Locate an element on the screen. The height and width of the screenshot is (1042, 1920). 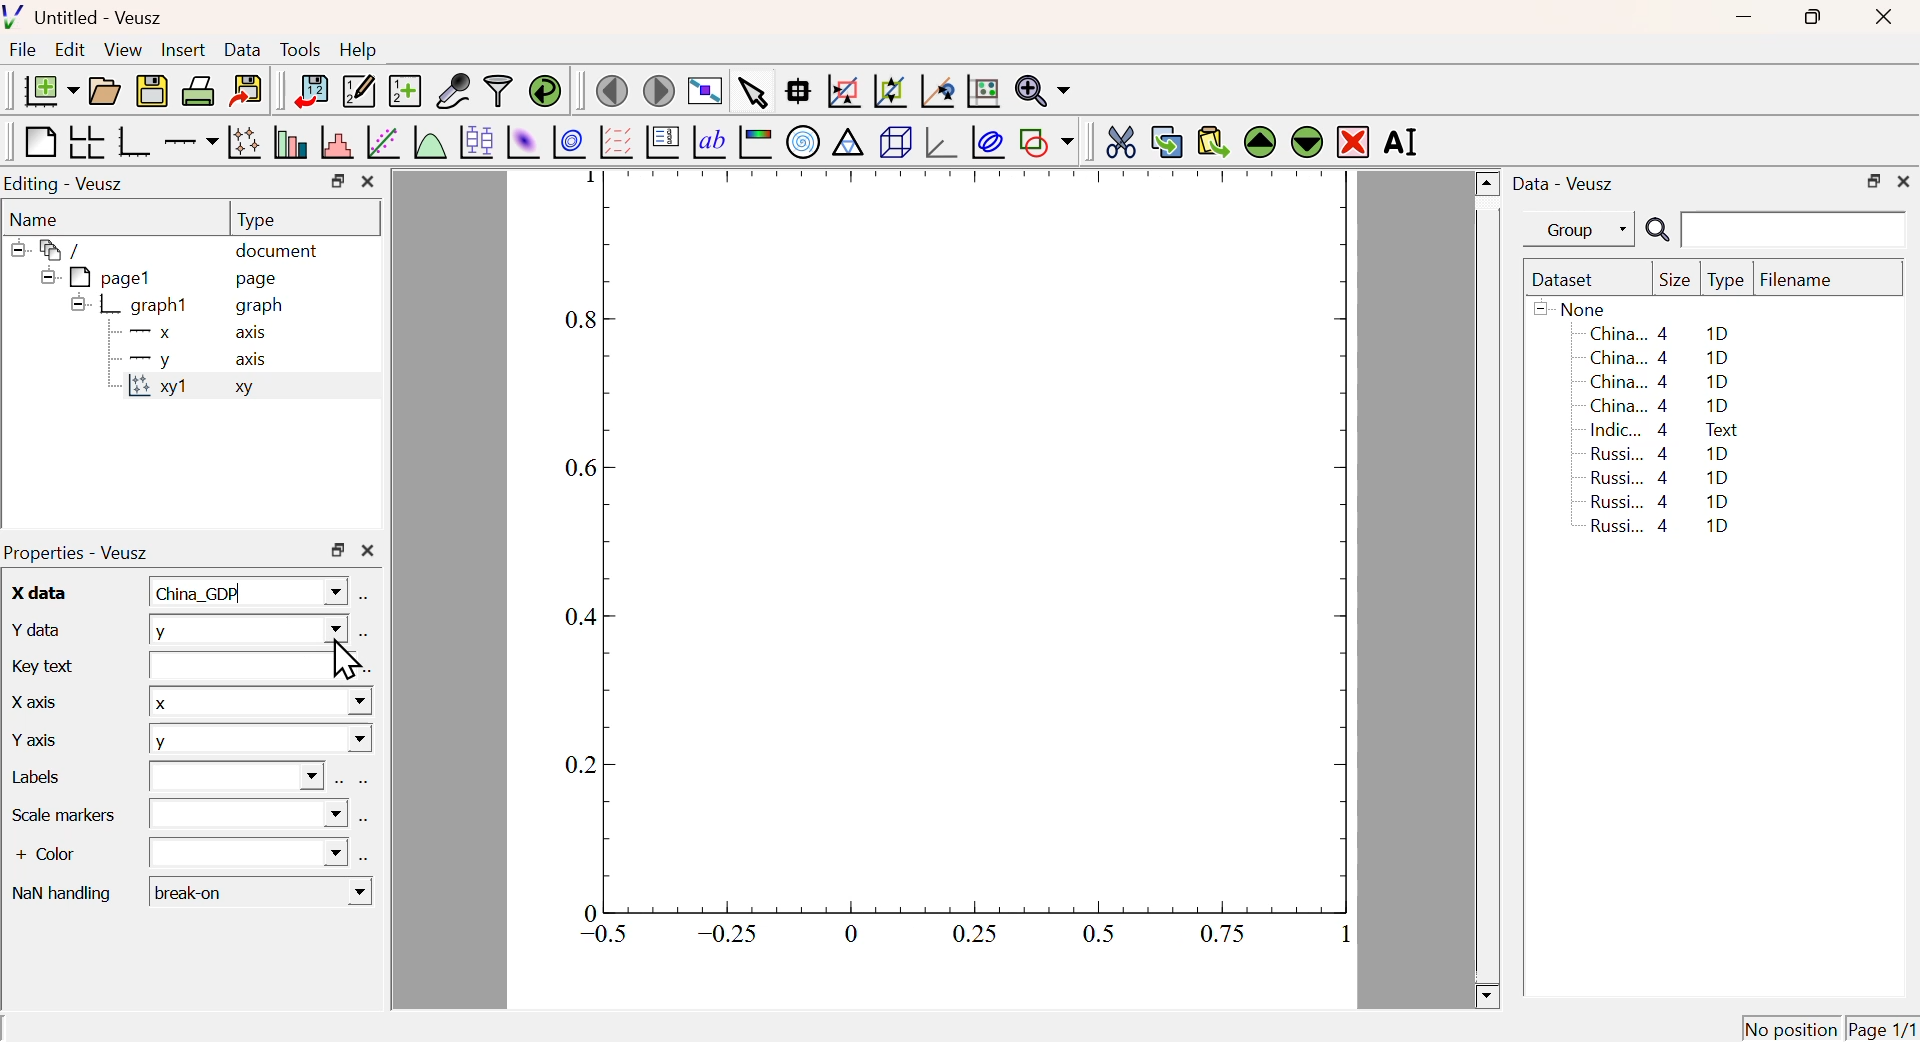
Nan handling is located at coordinates (61, 890).